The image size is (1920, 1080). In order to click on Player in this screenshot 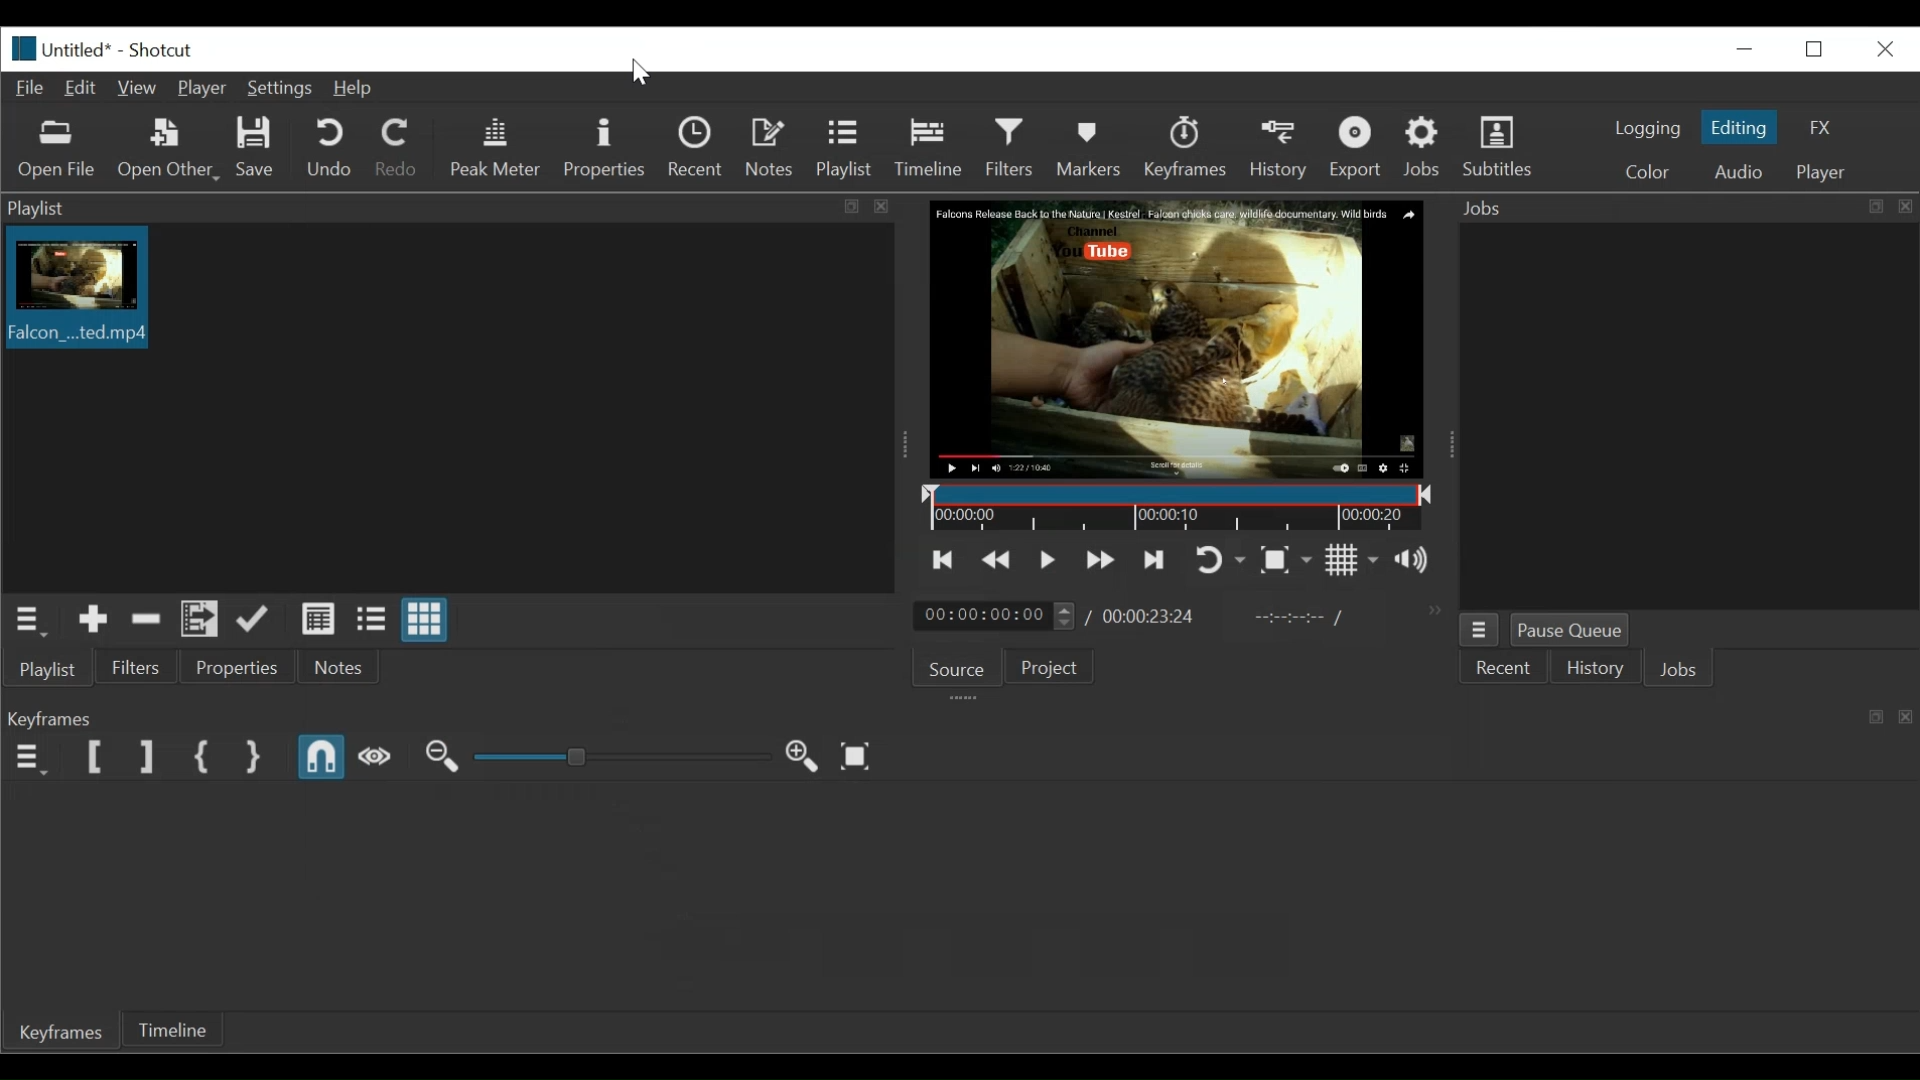, I will do `click(202, 91)`.